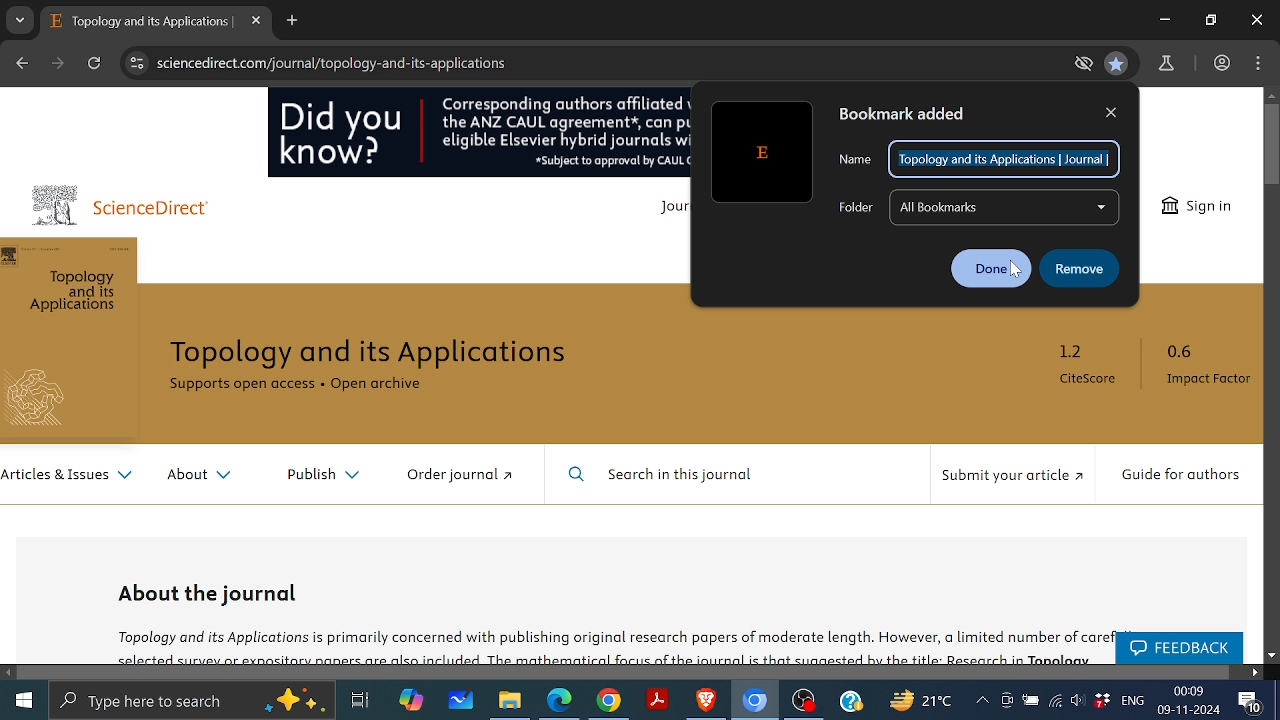 The width and height of the screenshot is (1280, 720). Describe the element at coordinates (43, 401) in the screenshot. I see `logo` at that location.